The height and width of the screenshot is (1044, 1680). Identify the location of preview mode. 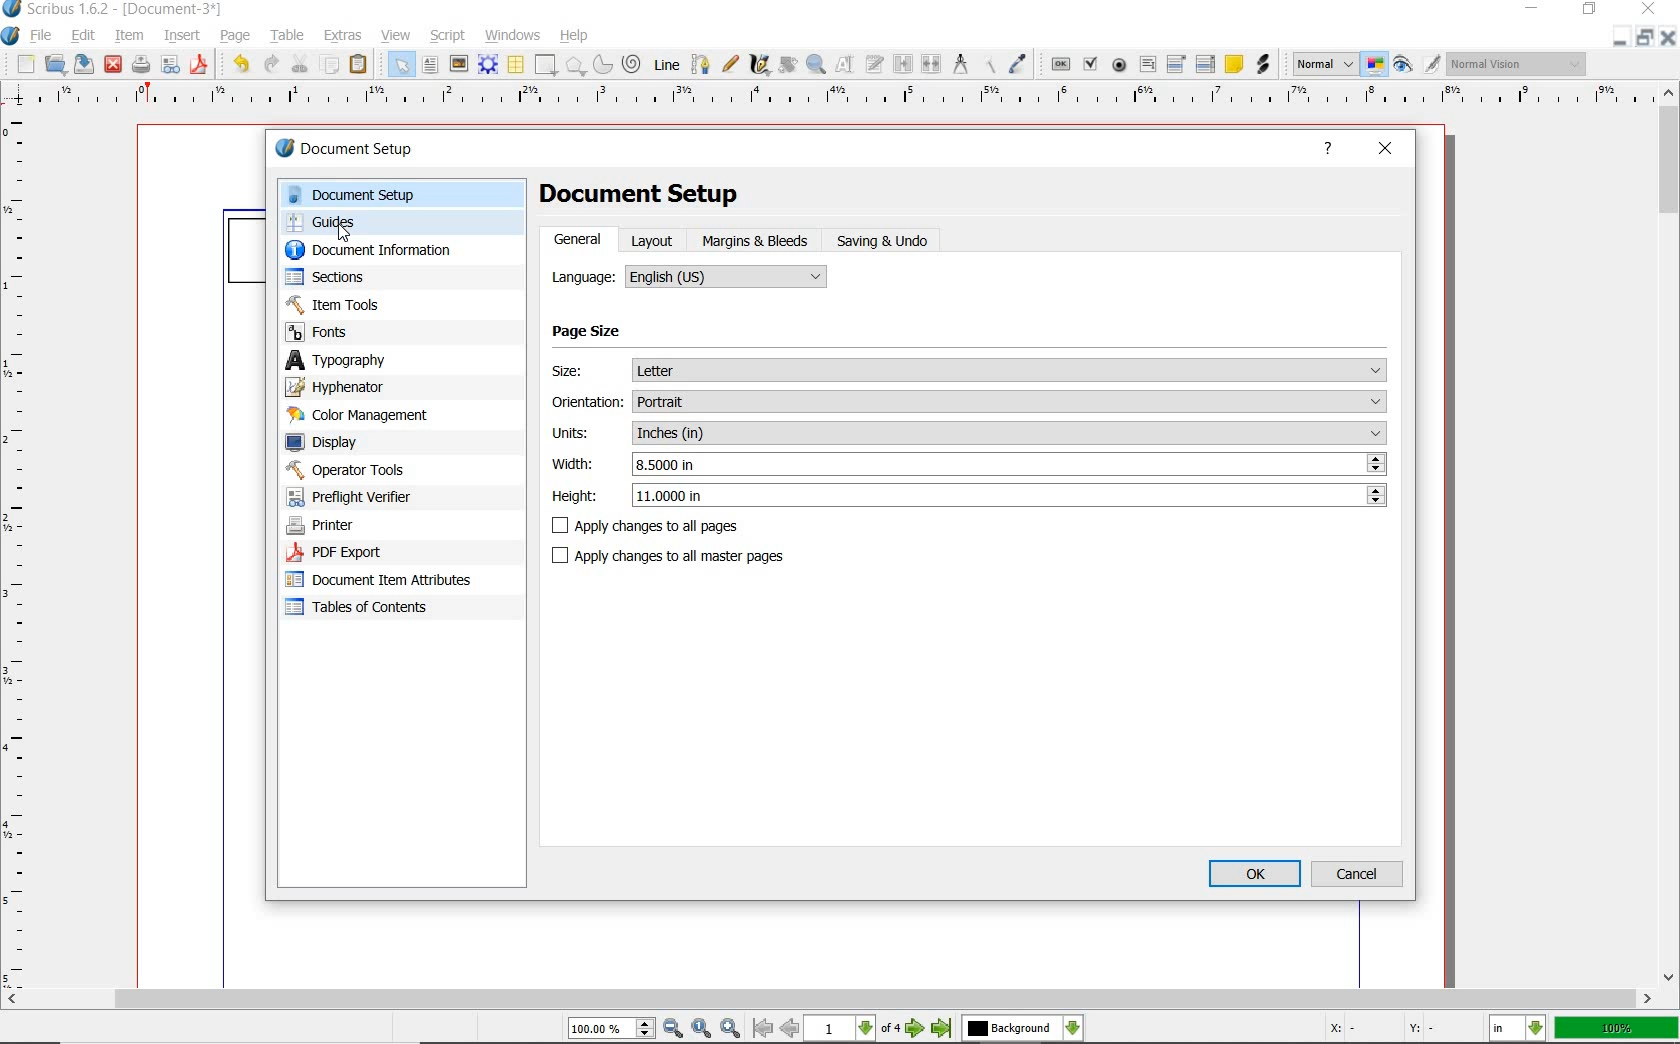
(1417, 63).